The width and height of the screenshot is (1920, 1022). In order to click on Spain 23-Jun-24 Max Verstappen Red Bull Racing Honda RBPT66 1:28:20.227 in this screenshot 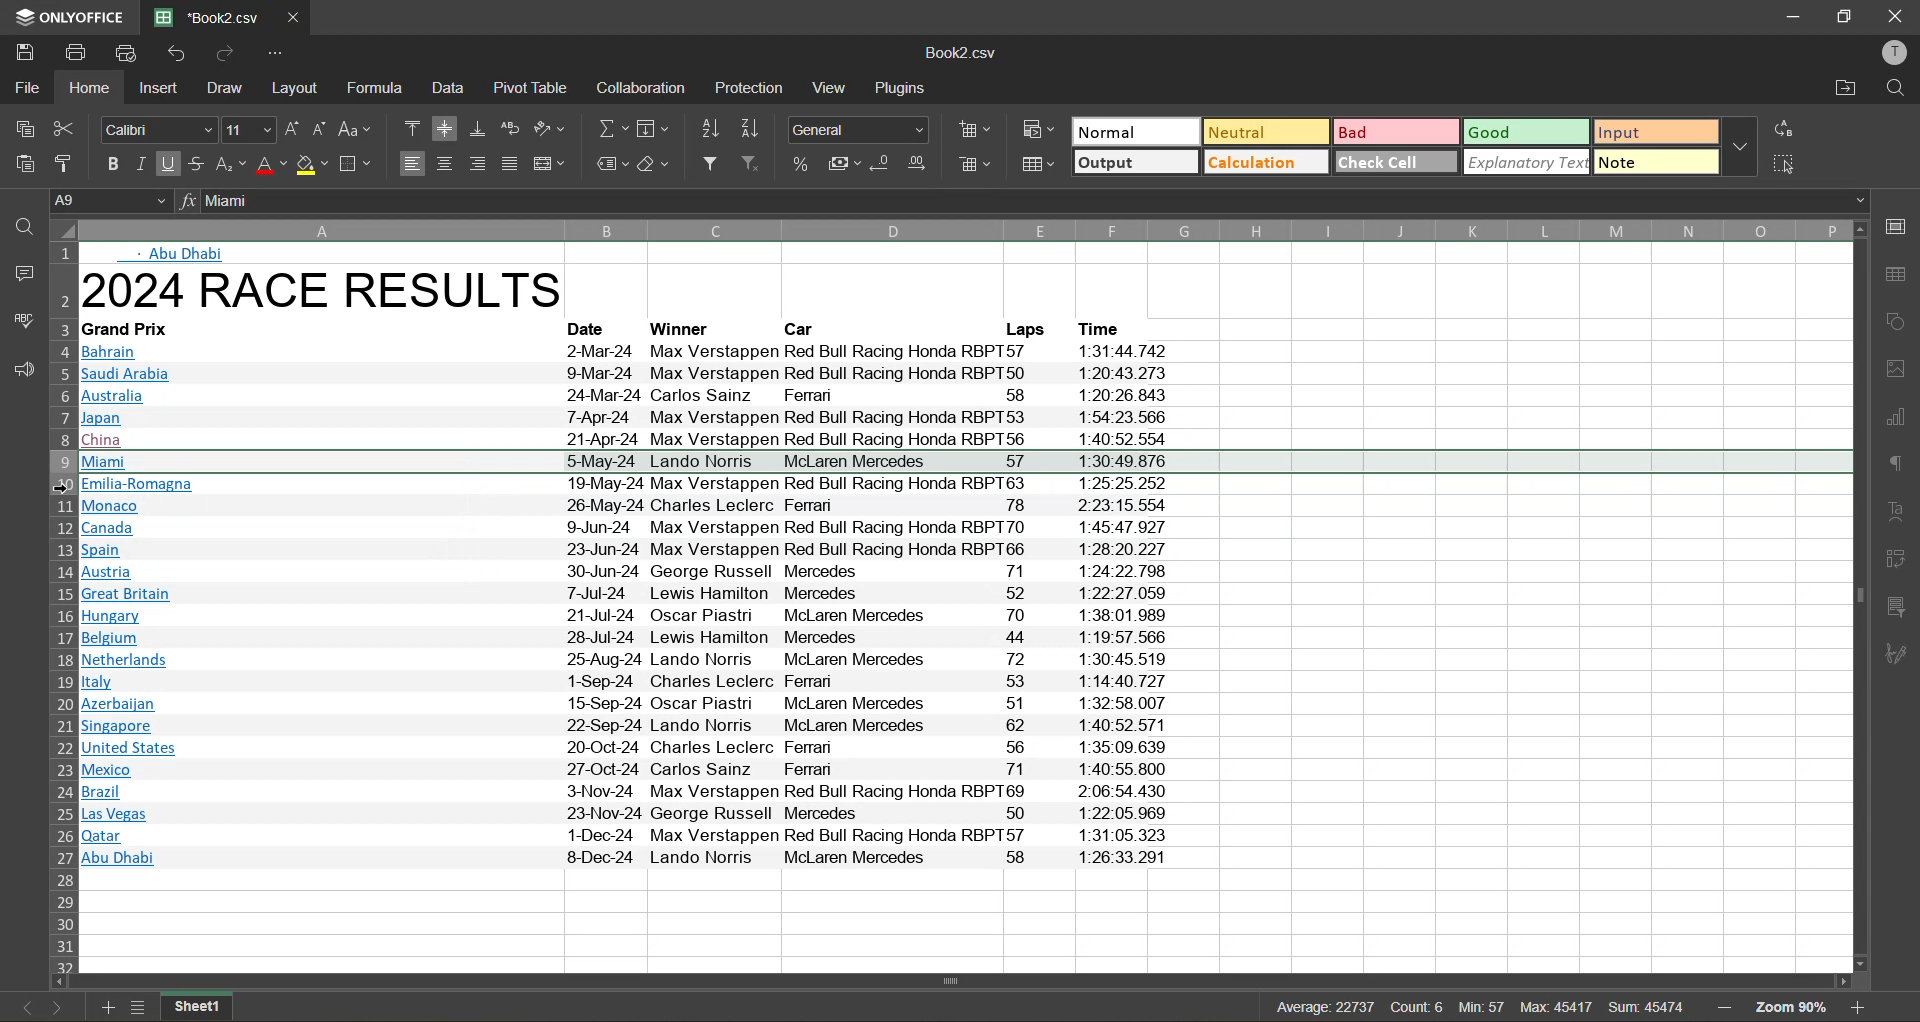, I will do `click(625, 549)`.